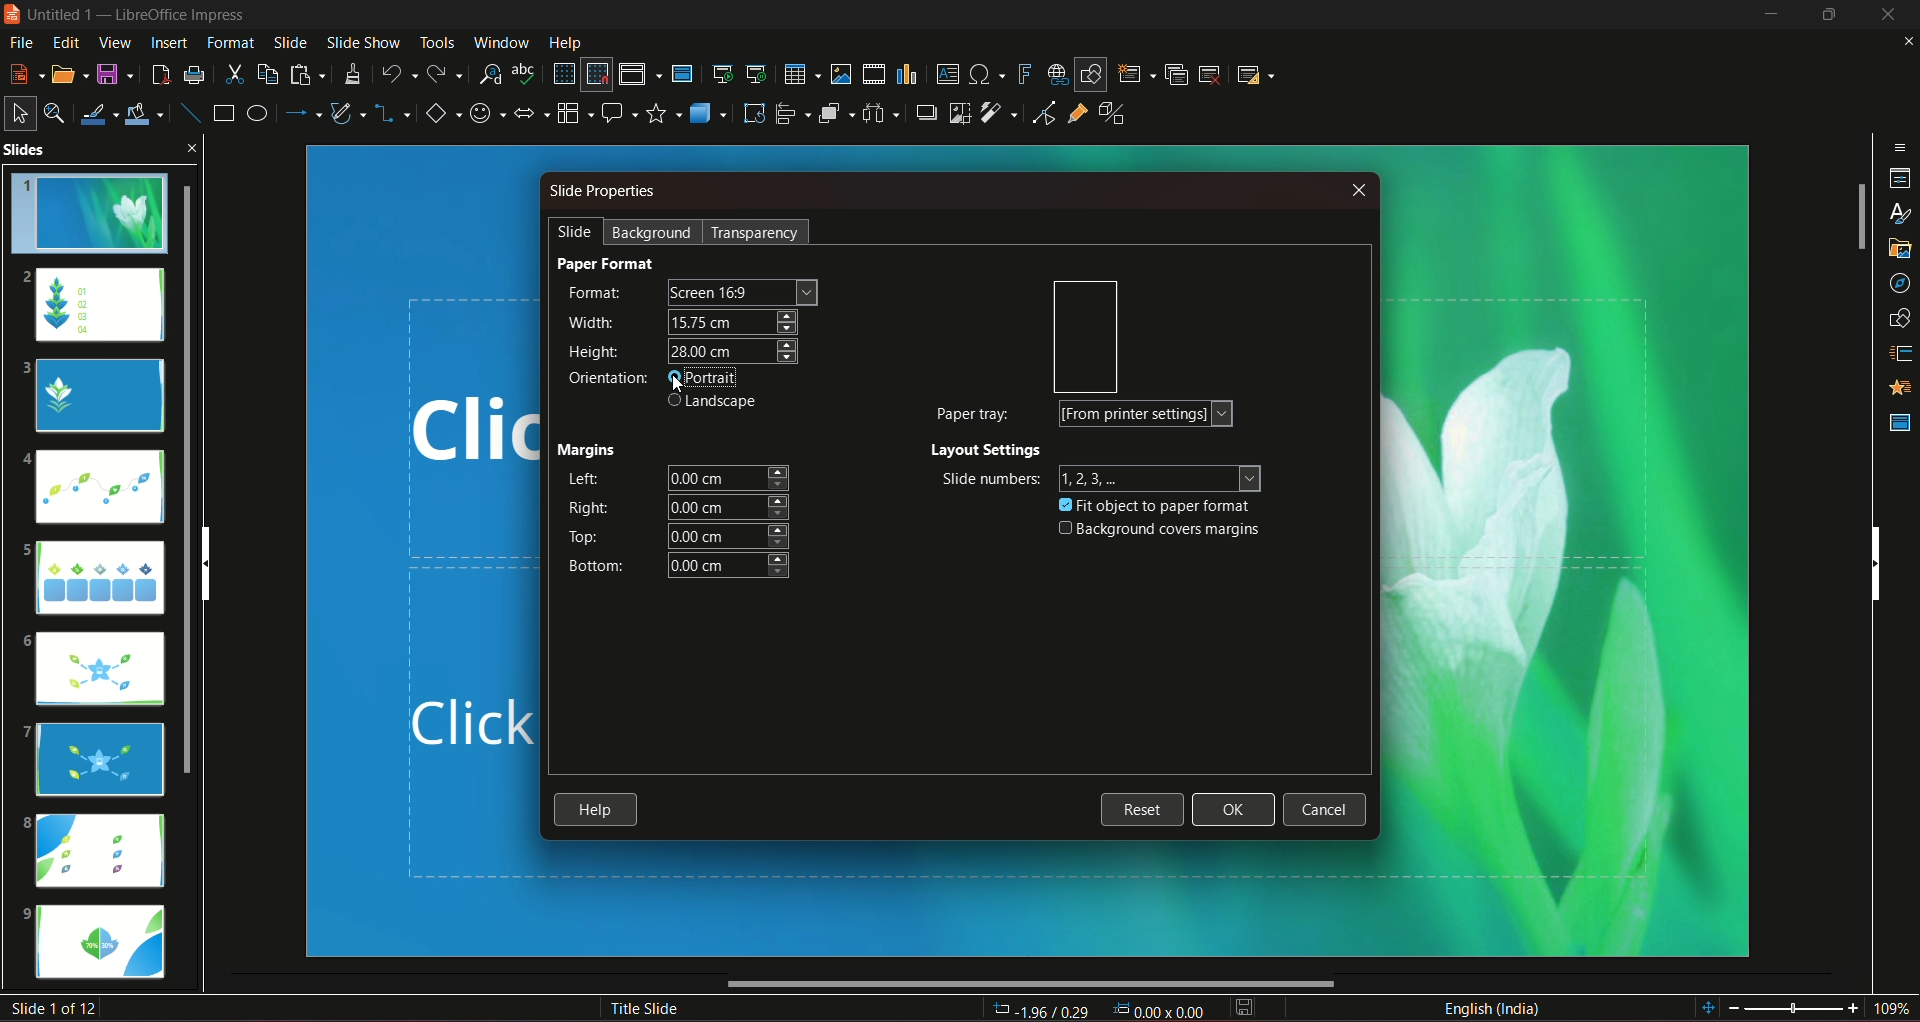 The height and width of the screenshot is (1022, 1920). Describe the element at coordinates (1355, 191) in the screenshot. I see `close` at that location.